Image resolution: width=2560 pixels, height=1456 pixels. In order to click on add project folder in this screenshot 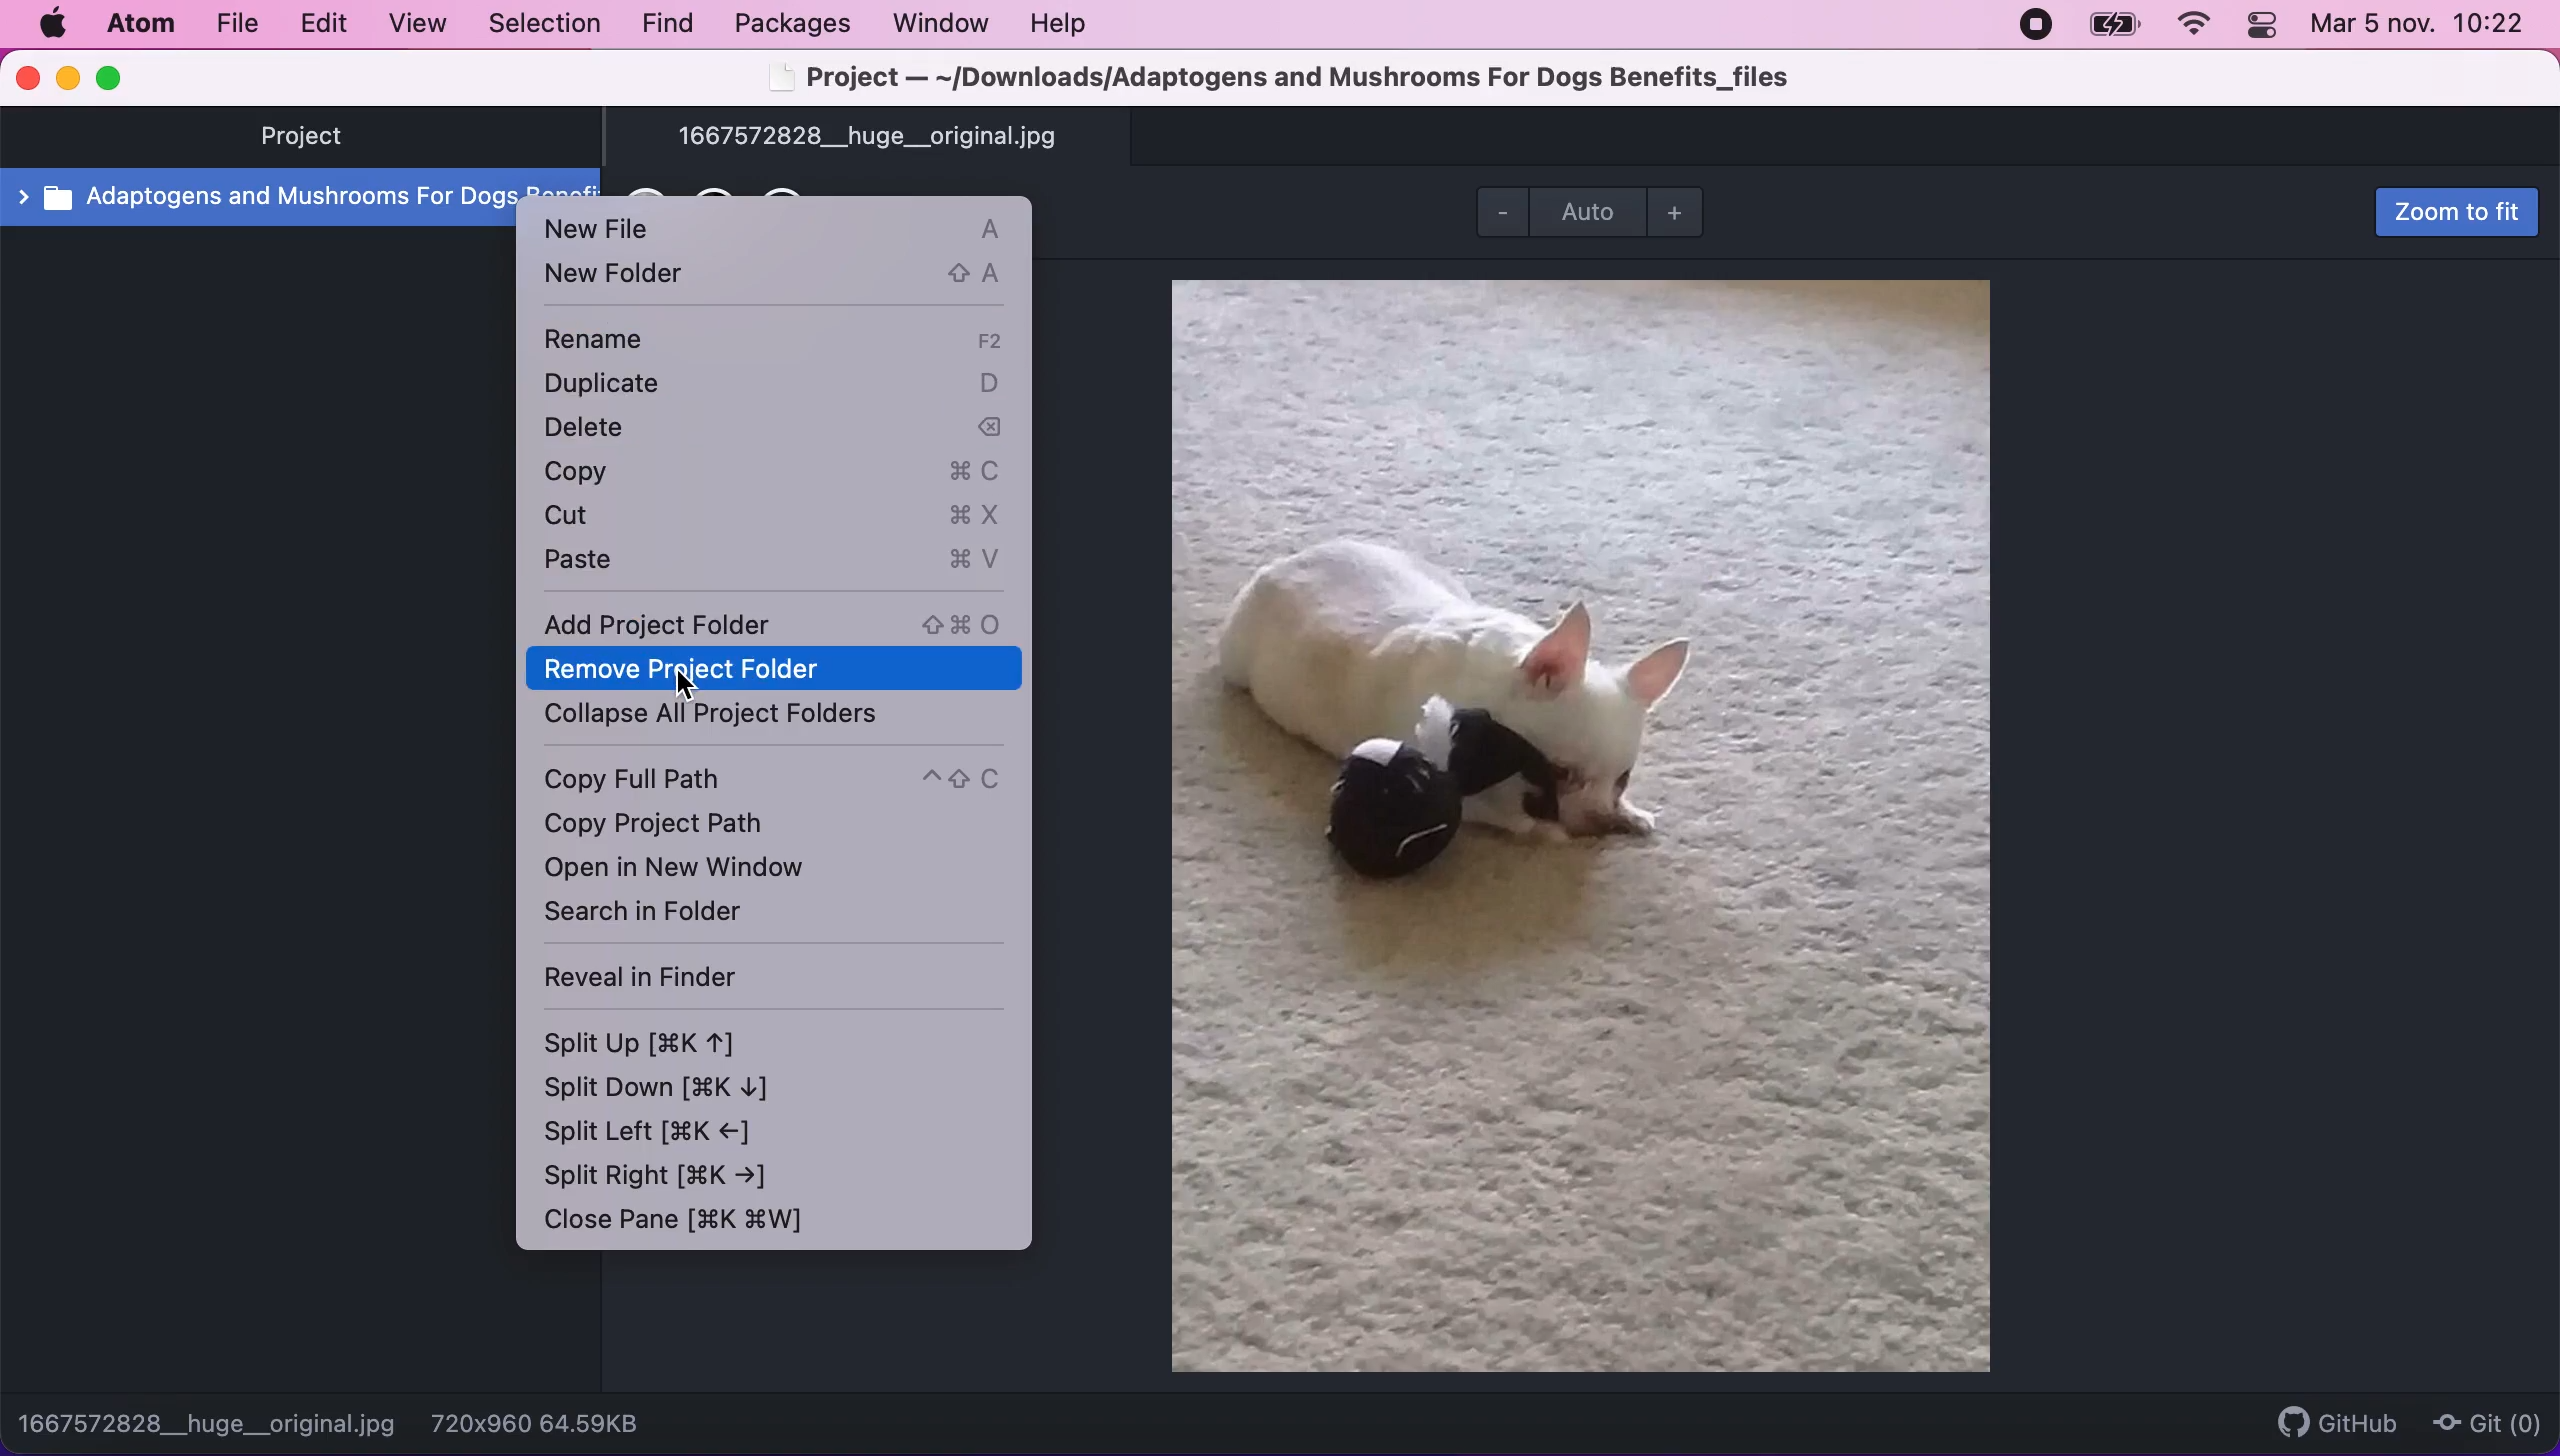, I will do `click(782, 621)`.